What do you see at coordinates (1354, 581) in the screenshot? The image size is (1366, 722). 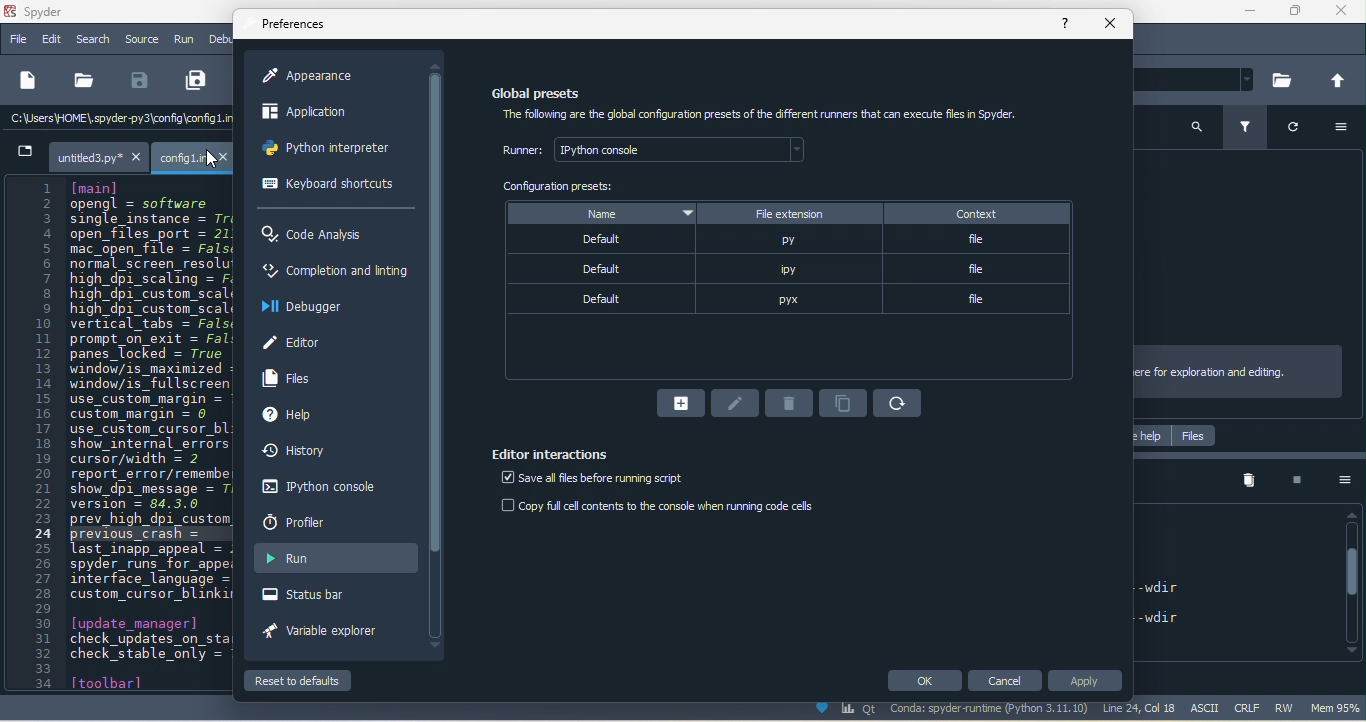 I see `vertical scroll bar` at bounding box center [1354, 581].